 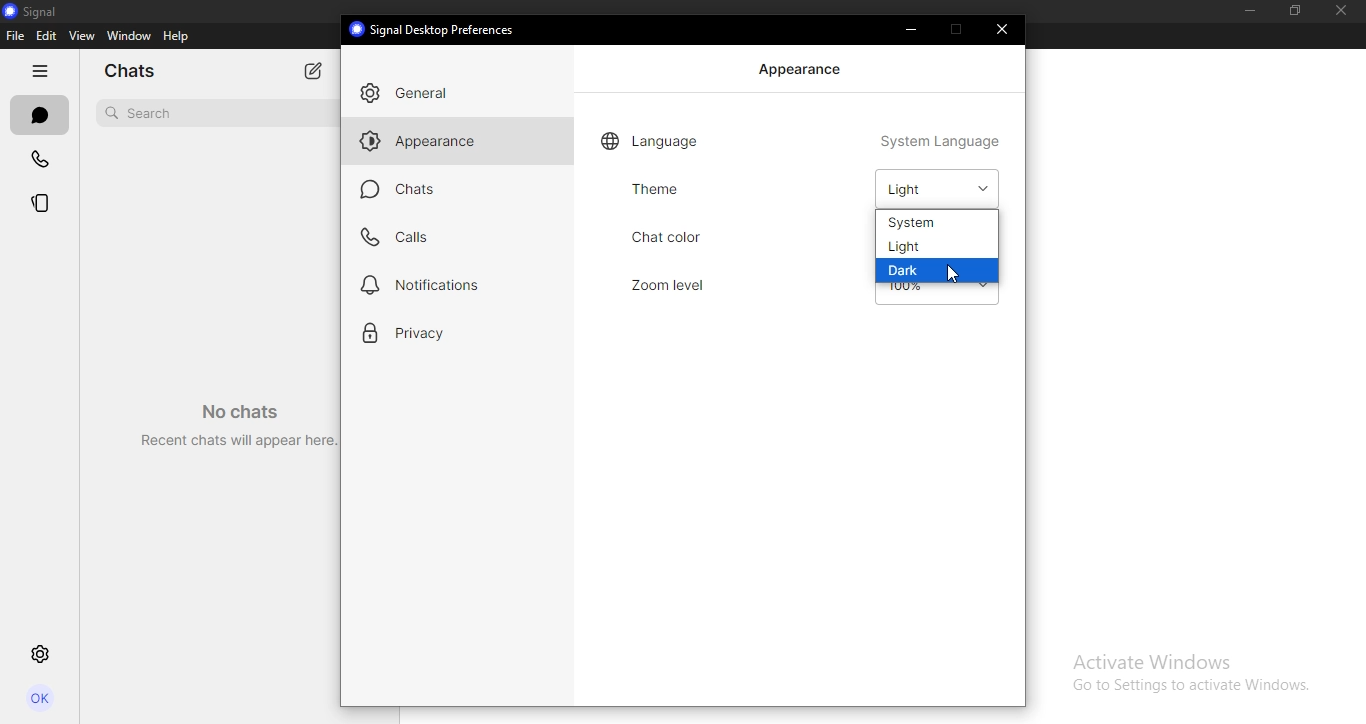 What do you see at coordinates (931, 188) in the screenshot?
I see `light` at bounding box center [931, 188].